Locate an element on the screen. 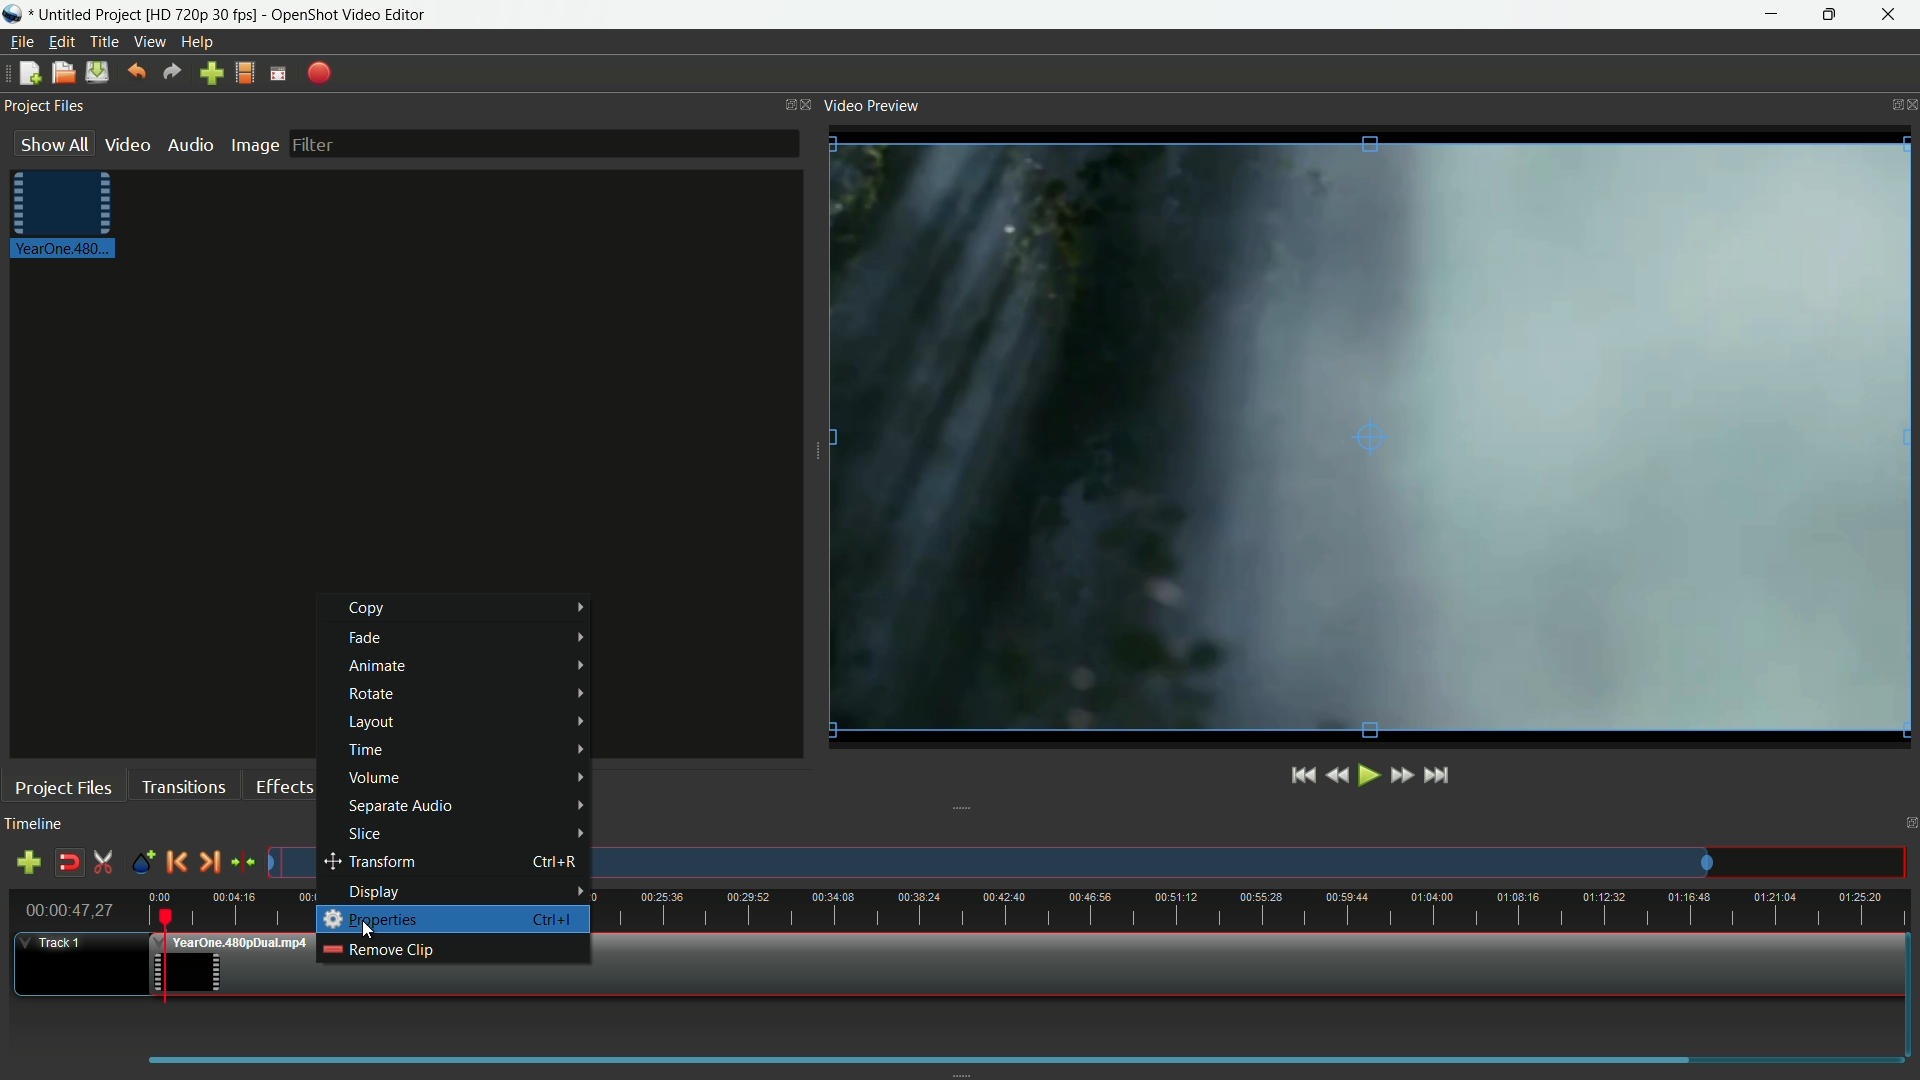  remove clip is located at coordinates (377, 949).